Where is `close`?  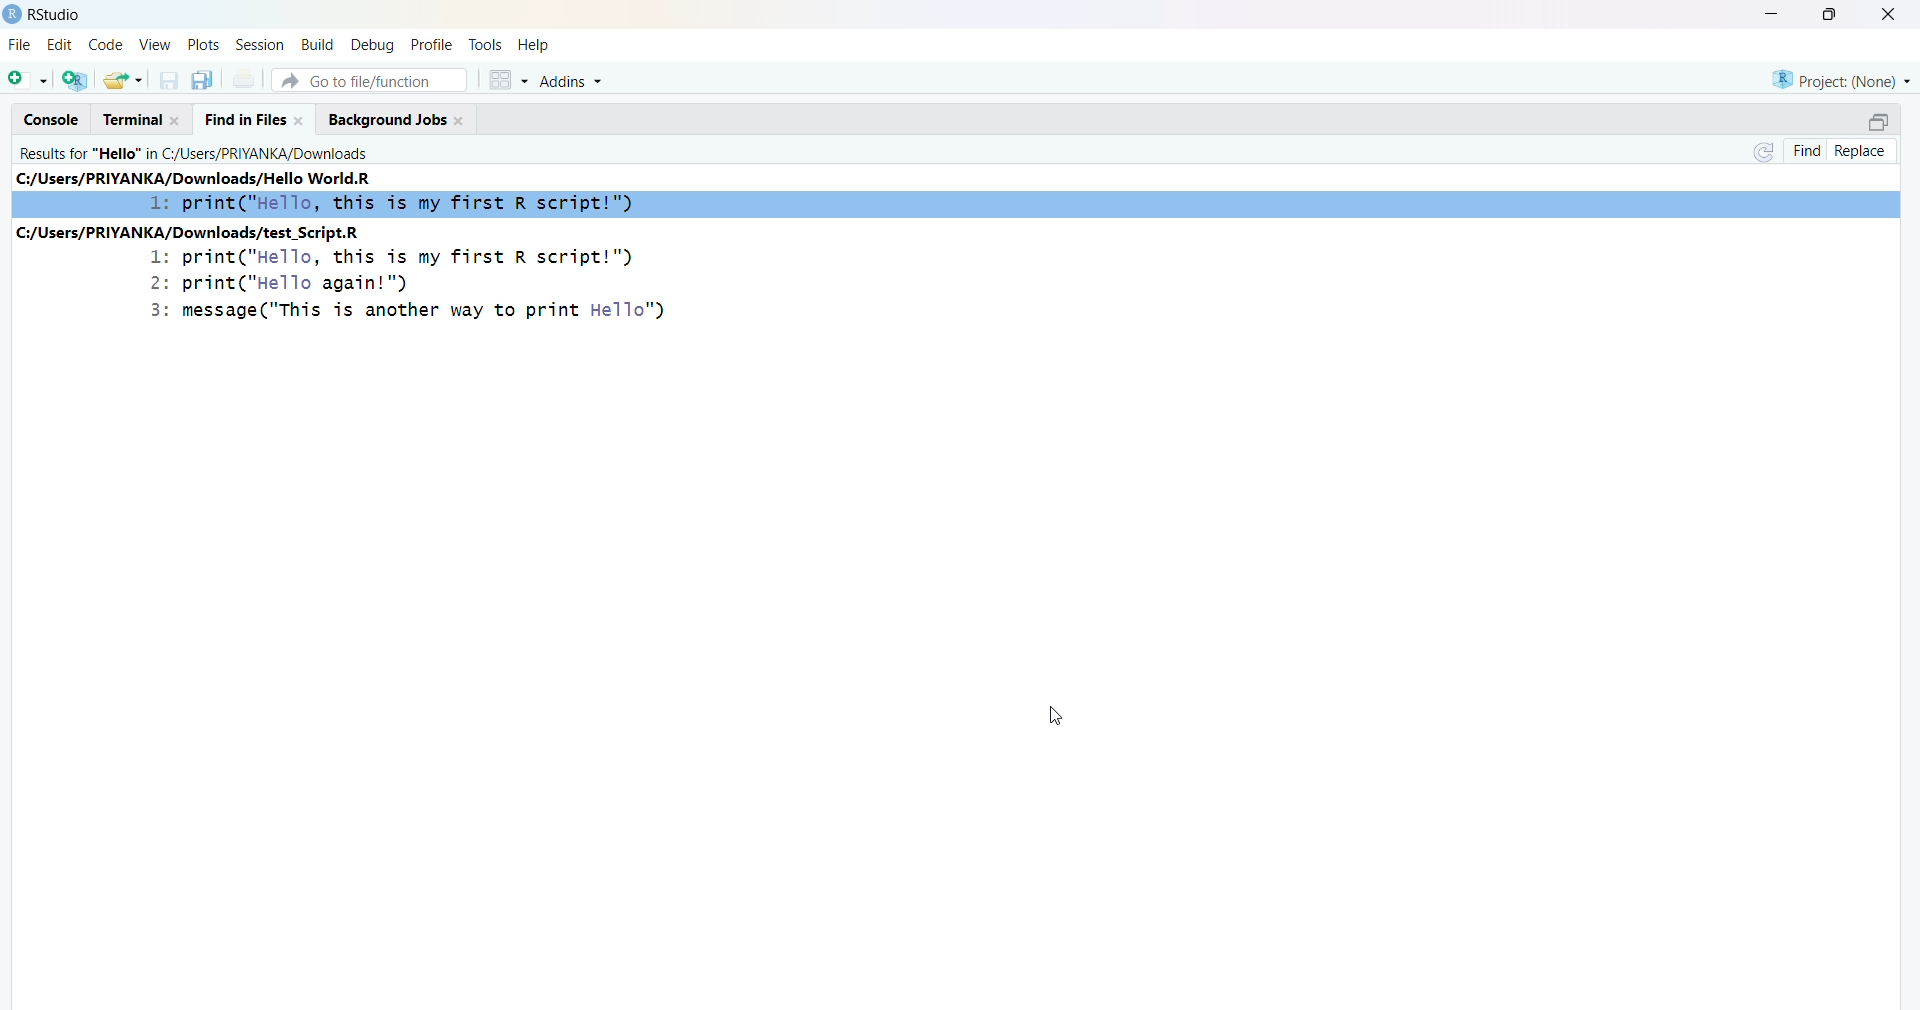 close is located at coordinates (177, 120).